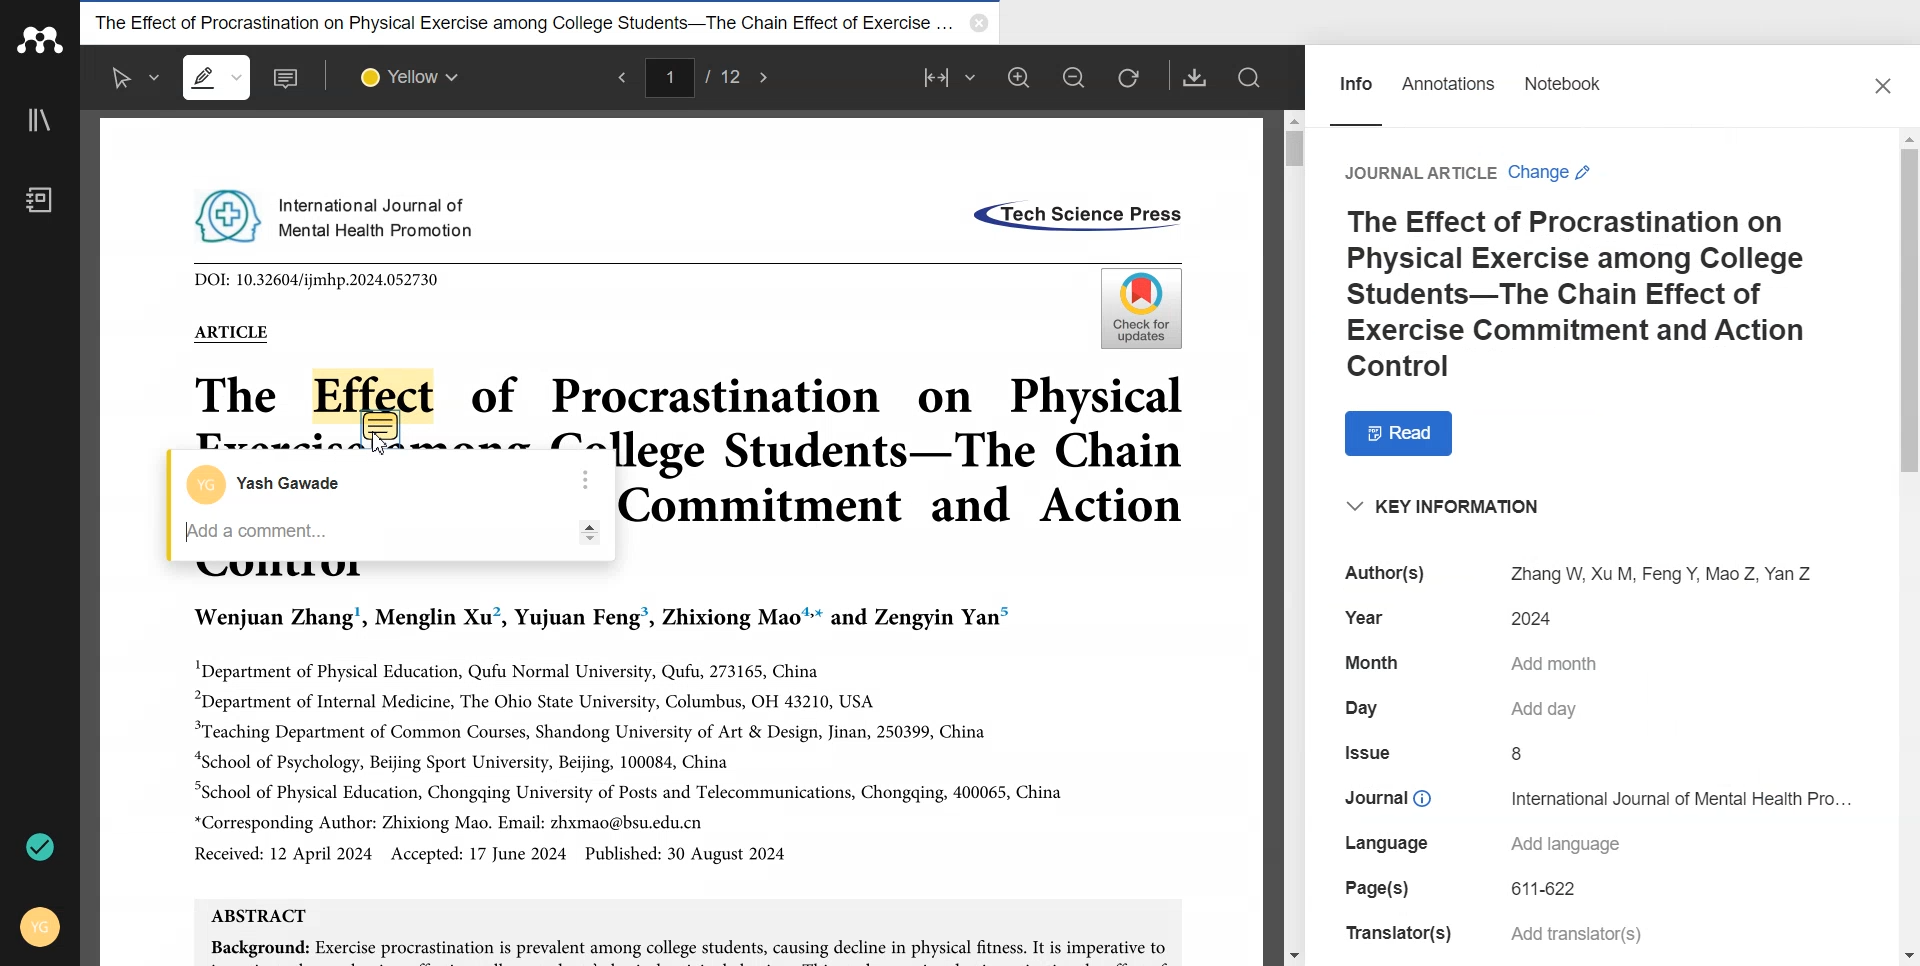 This screenshot has width=1920, height=966. Describe the element at coordinates (1493, 934) in the screenshot. I see `Translator(s) Add translator(s)` at that location.